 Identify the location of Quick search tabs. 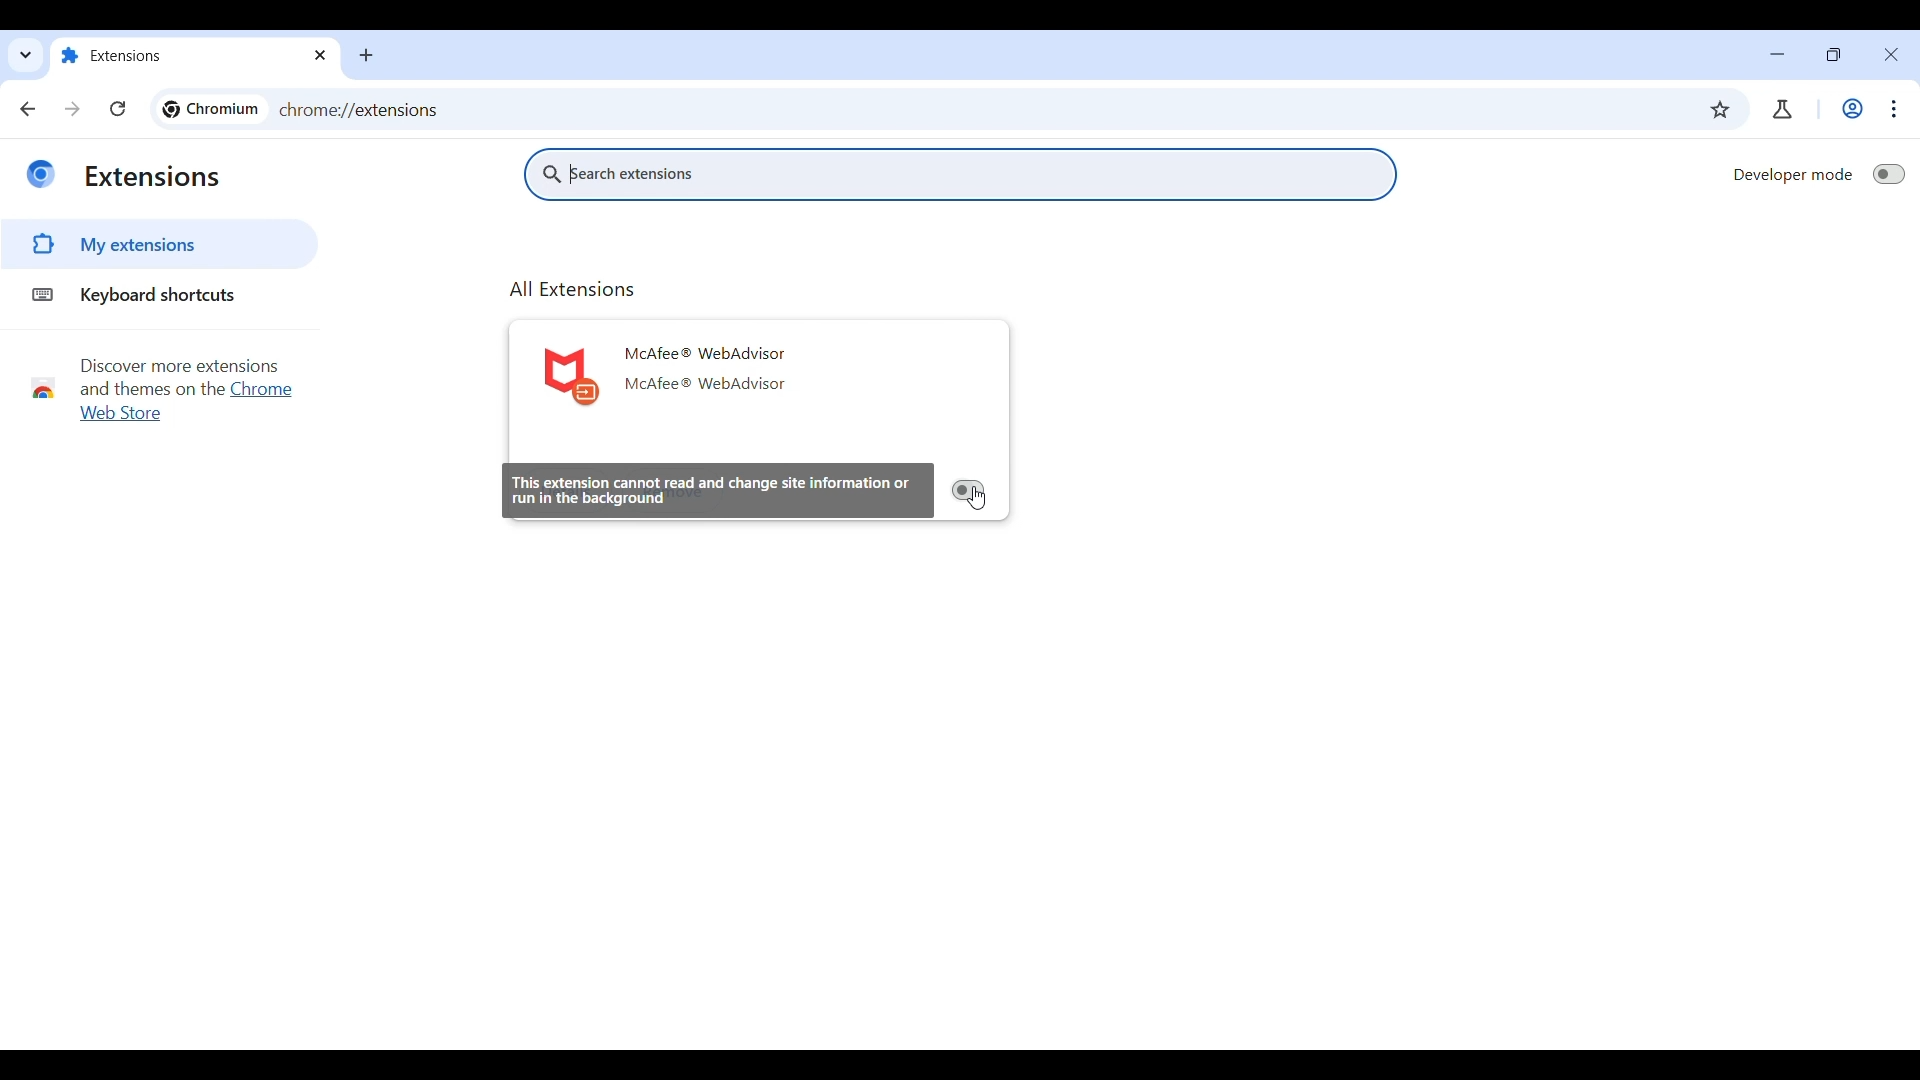
(26, 54).